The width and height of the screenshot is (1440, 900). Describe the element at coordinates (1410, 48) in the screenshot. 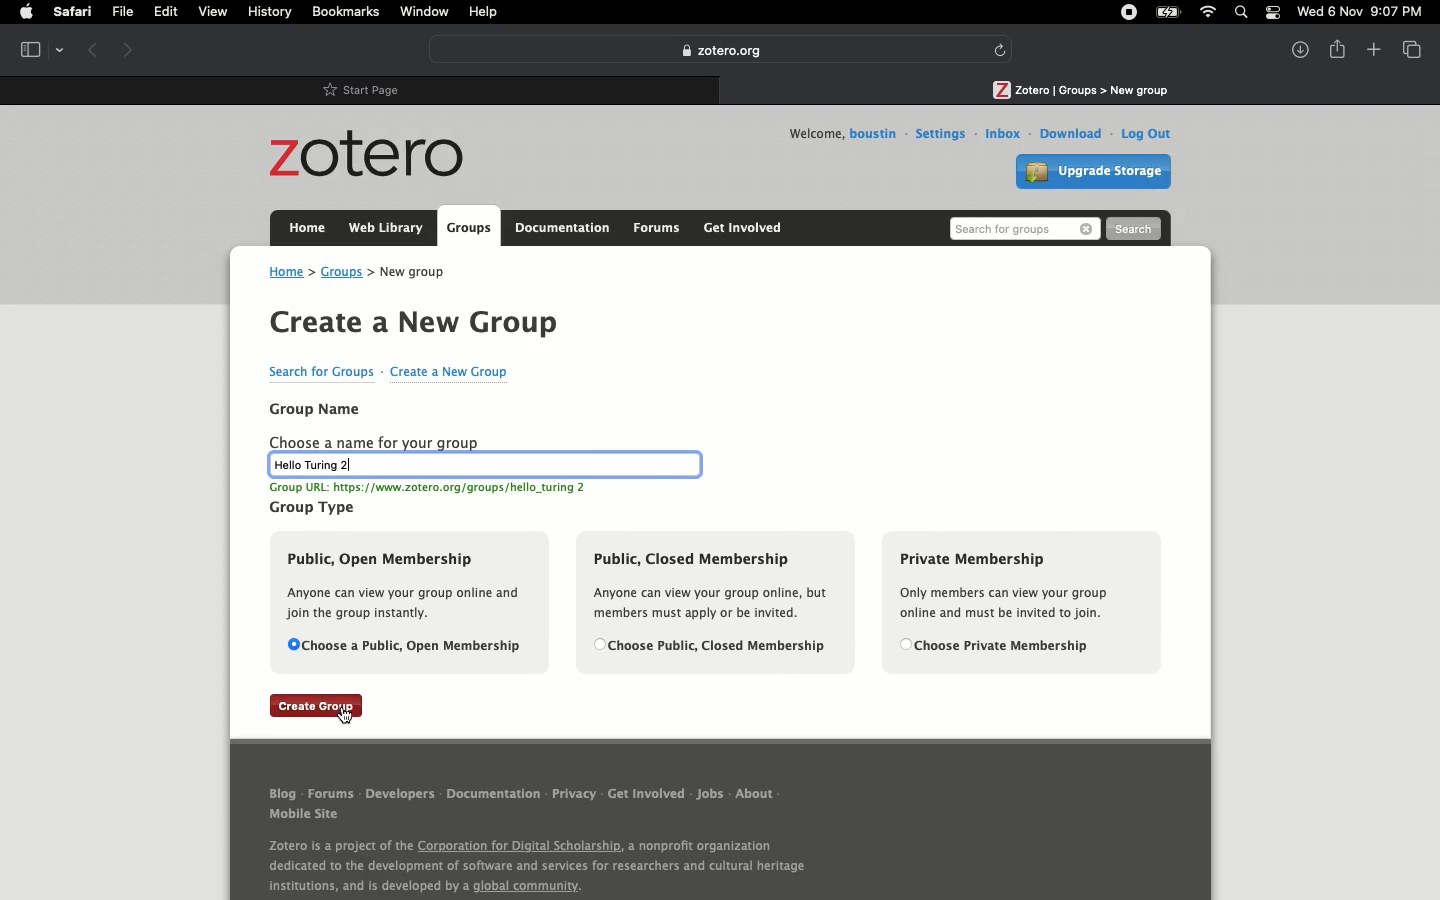

I see `View` at that location.